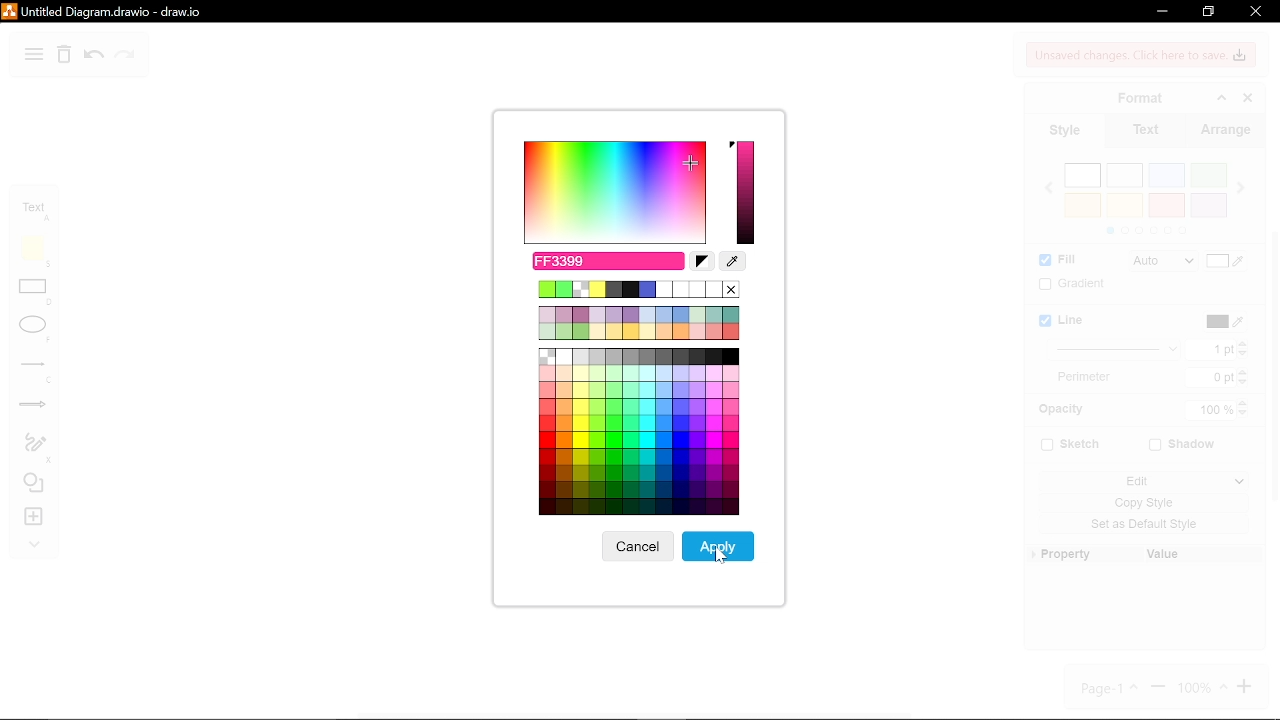  Describe the element at coordinates (1161, 11) in the screenshot. I see `minimize` at that location.